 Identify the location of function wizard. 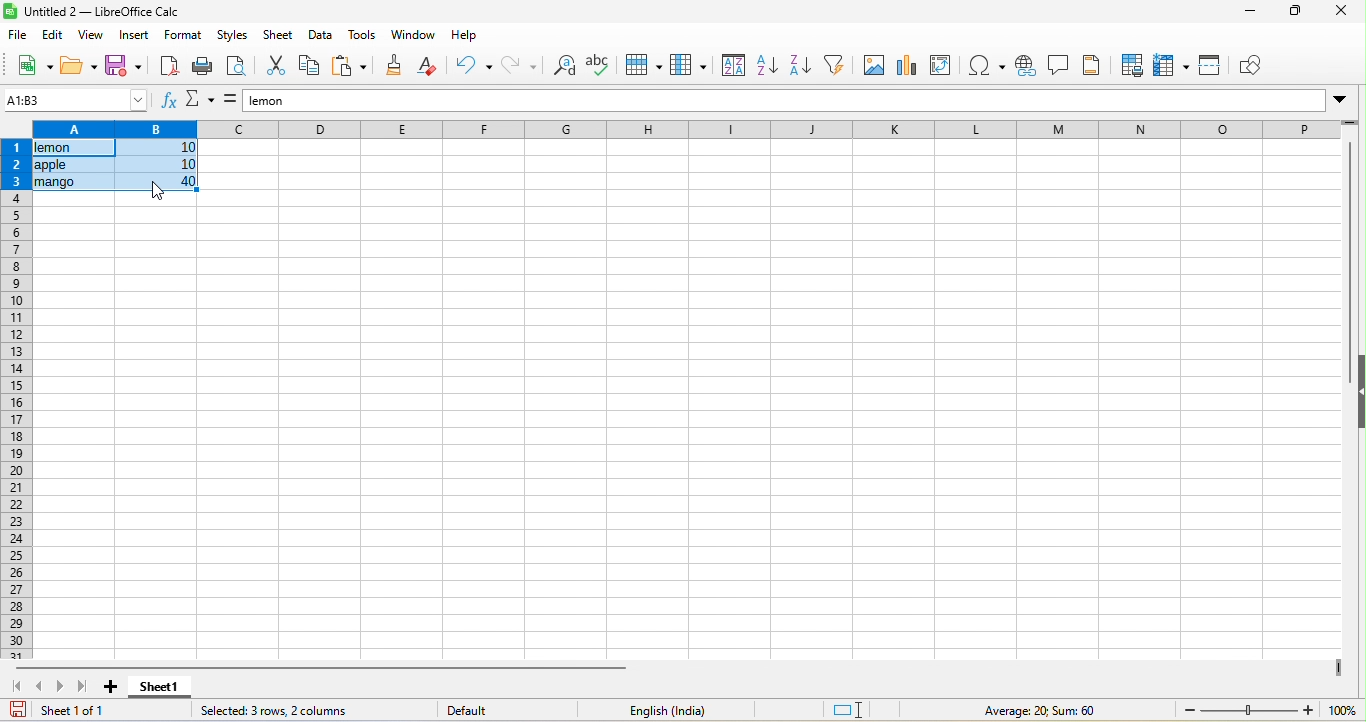
(167, 103).